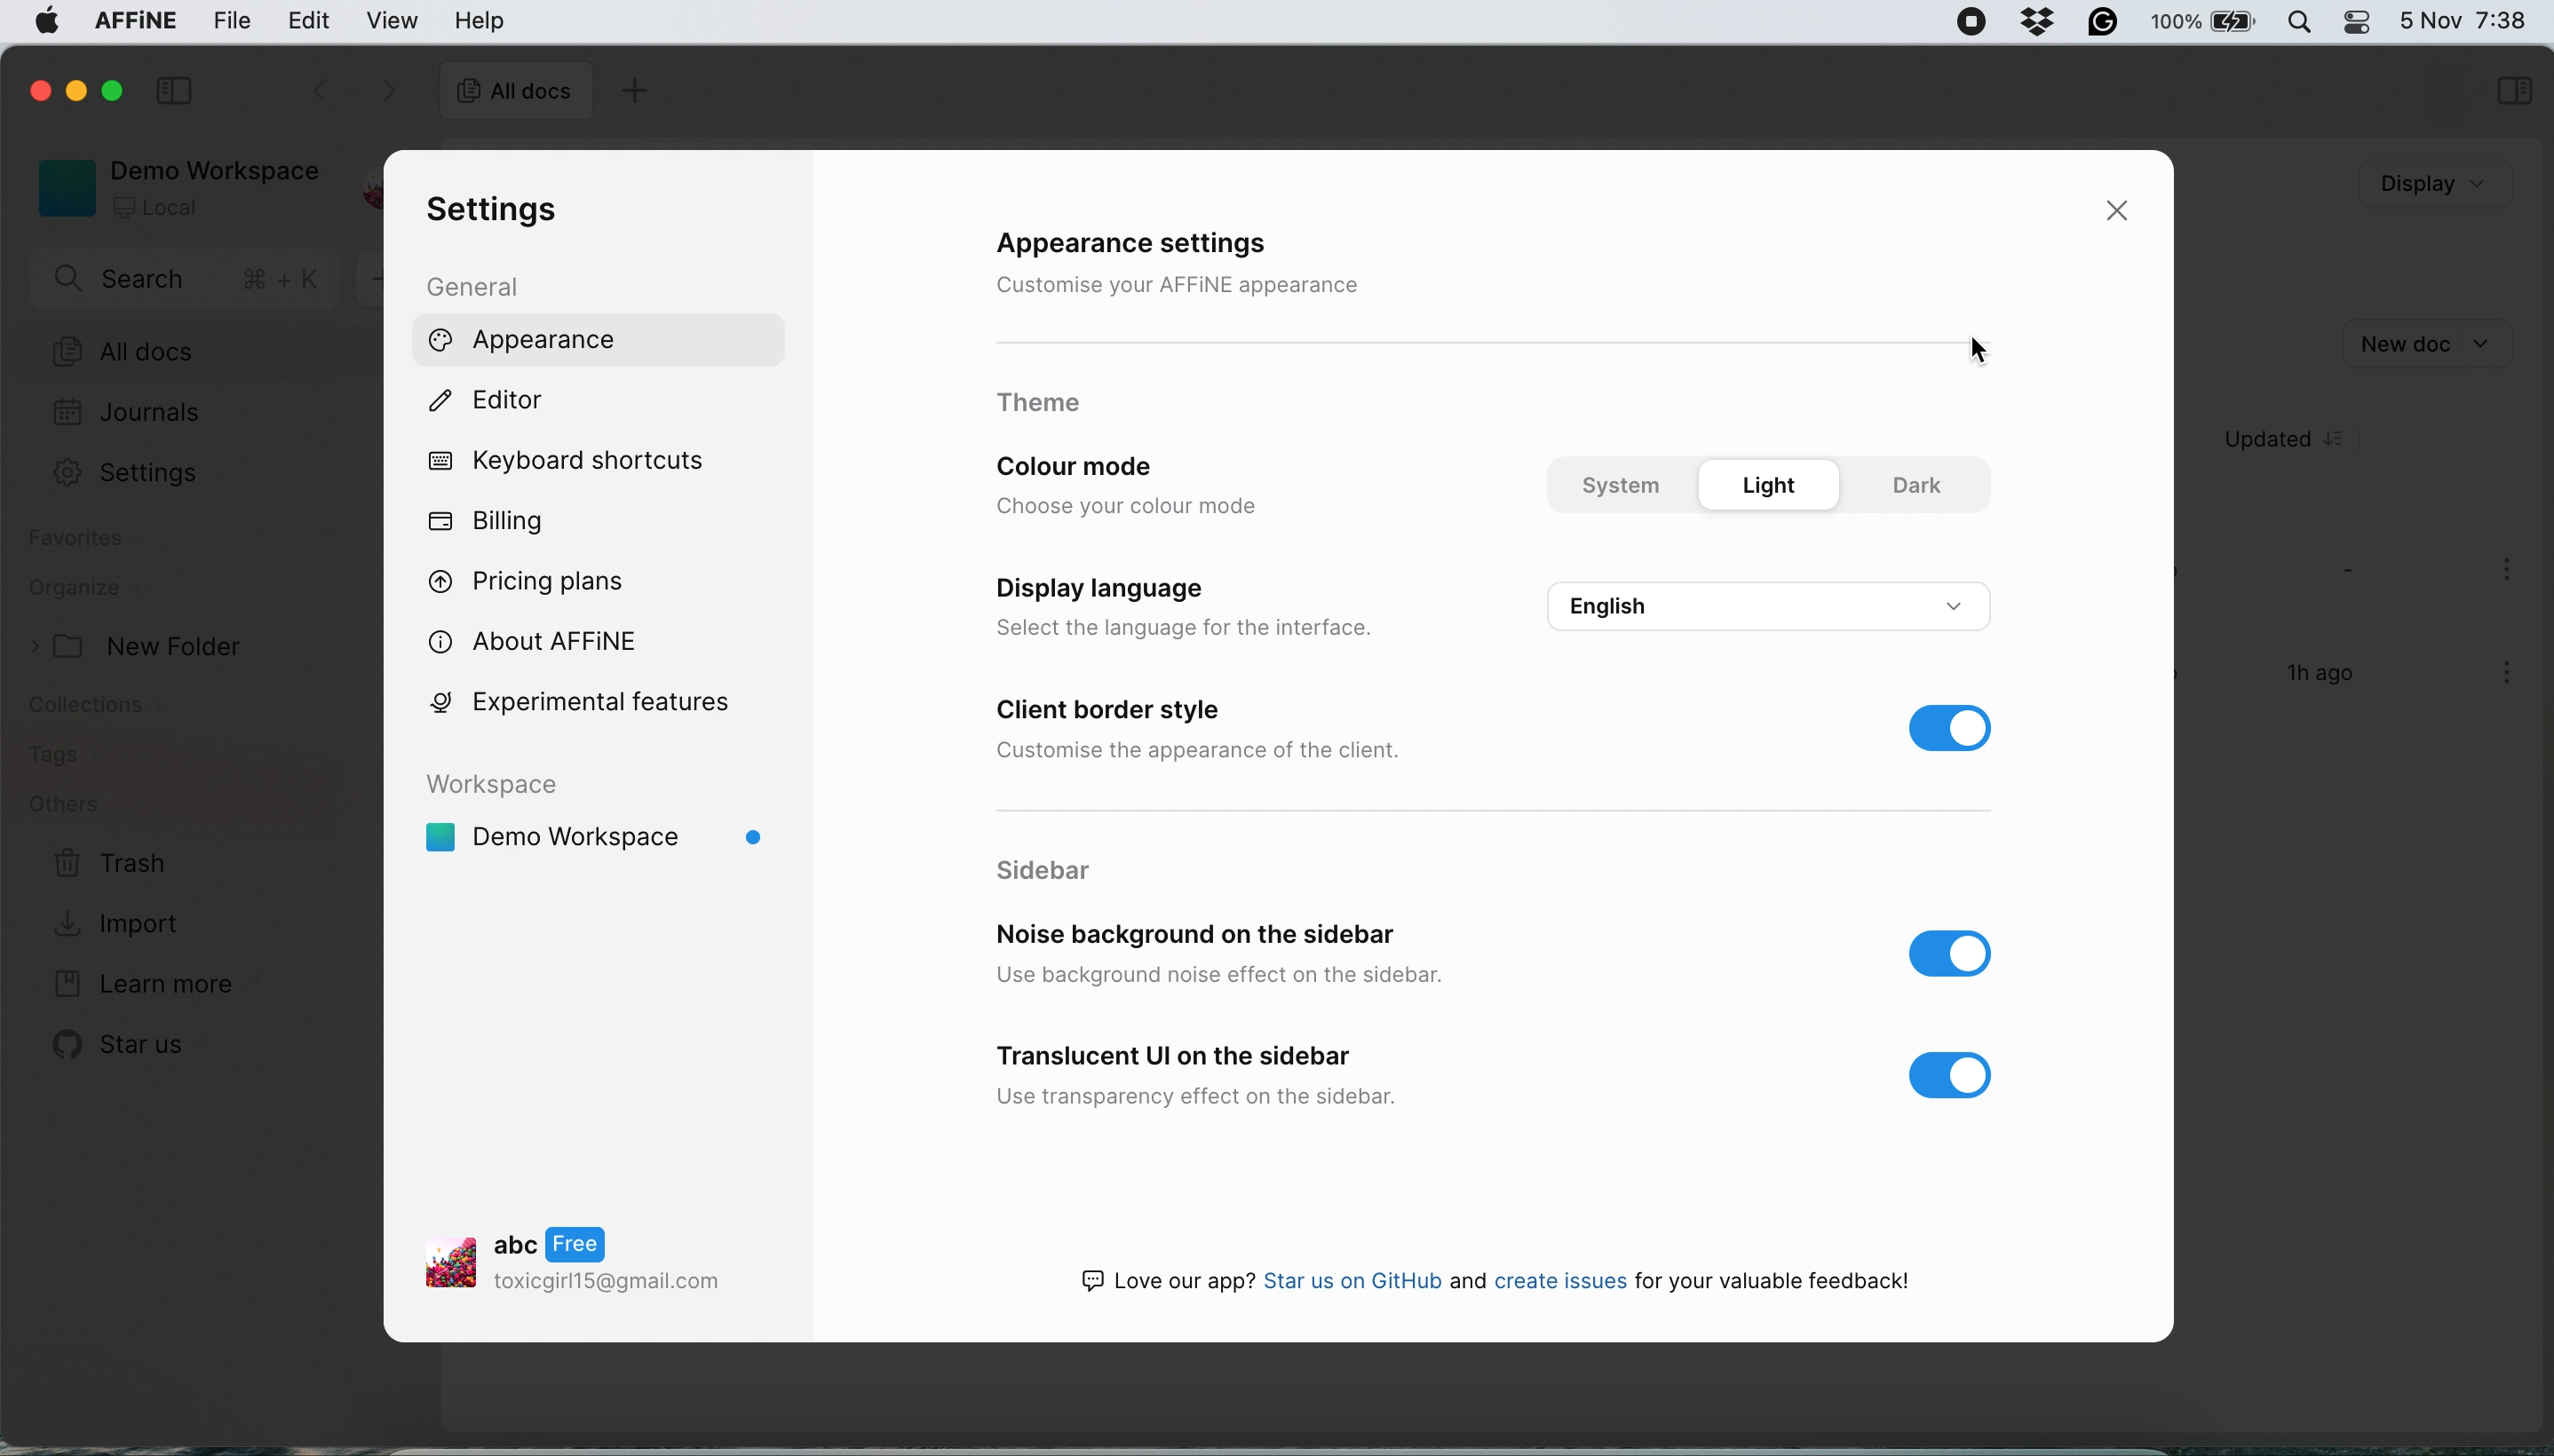 The height and width of the screenshot is (1456, 2554). I want to click on toggle button, so click(1964, 1076).